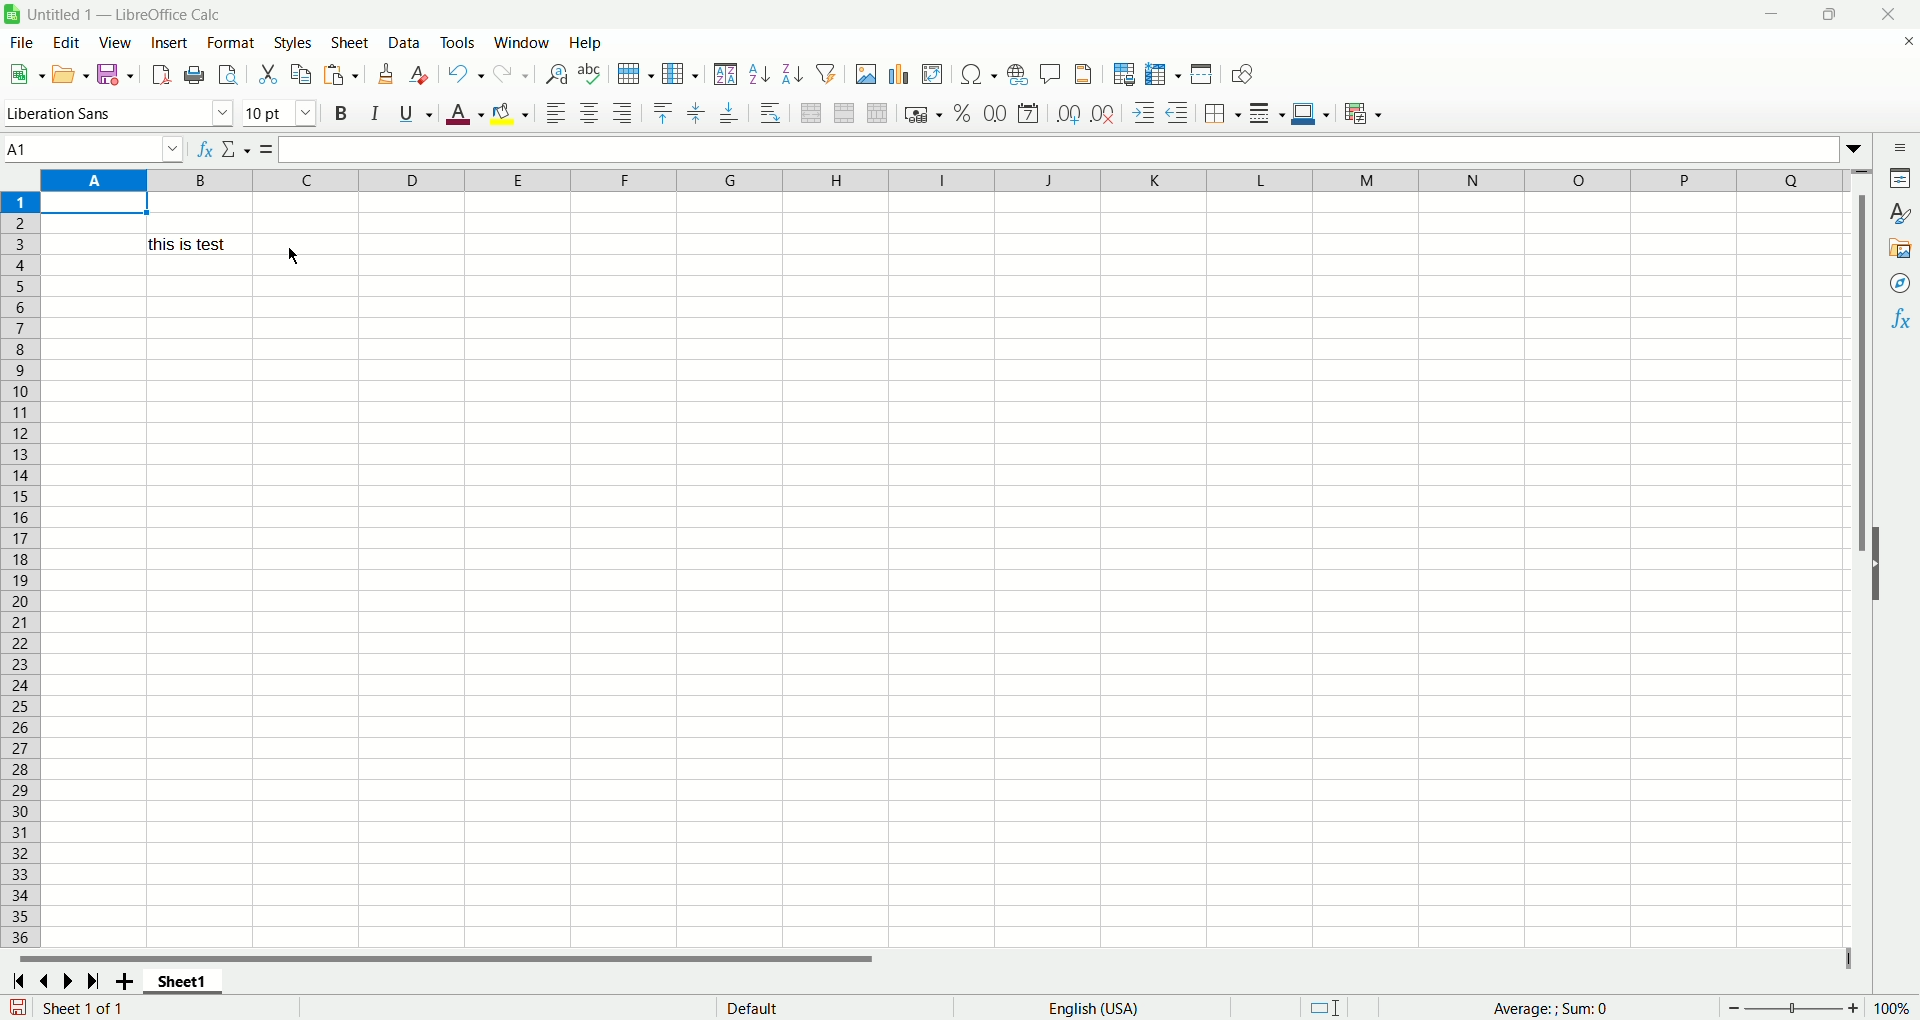  Describe the element at coordinates (270, 74) in the screenshot. I see `cut` at that location.